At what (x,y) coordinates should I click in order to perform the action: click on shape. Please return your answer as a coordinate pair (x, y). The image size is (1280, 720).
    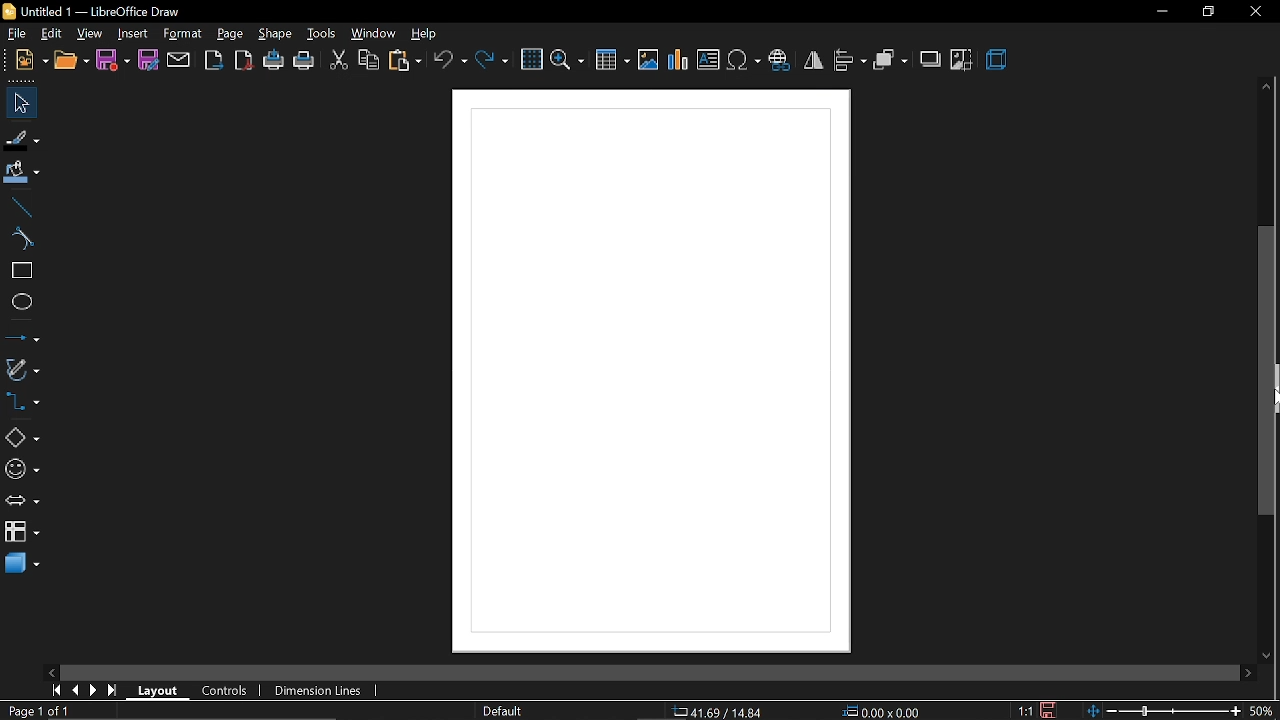
    Looking at the image, I should click on (277, 35).